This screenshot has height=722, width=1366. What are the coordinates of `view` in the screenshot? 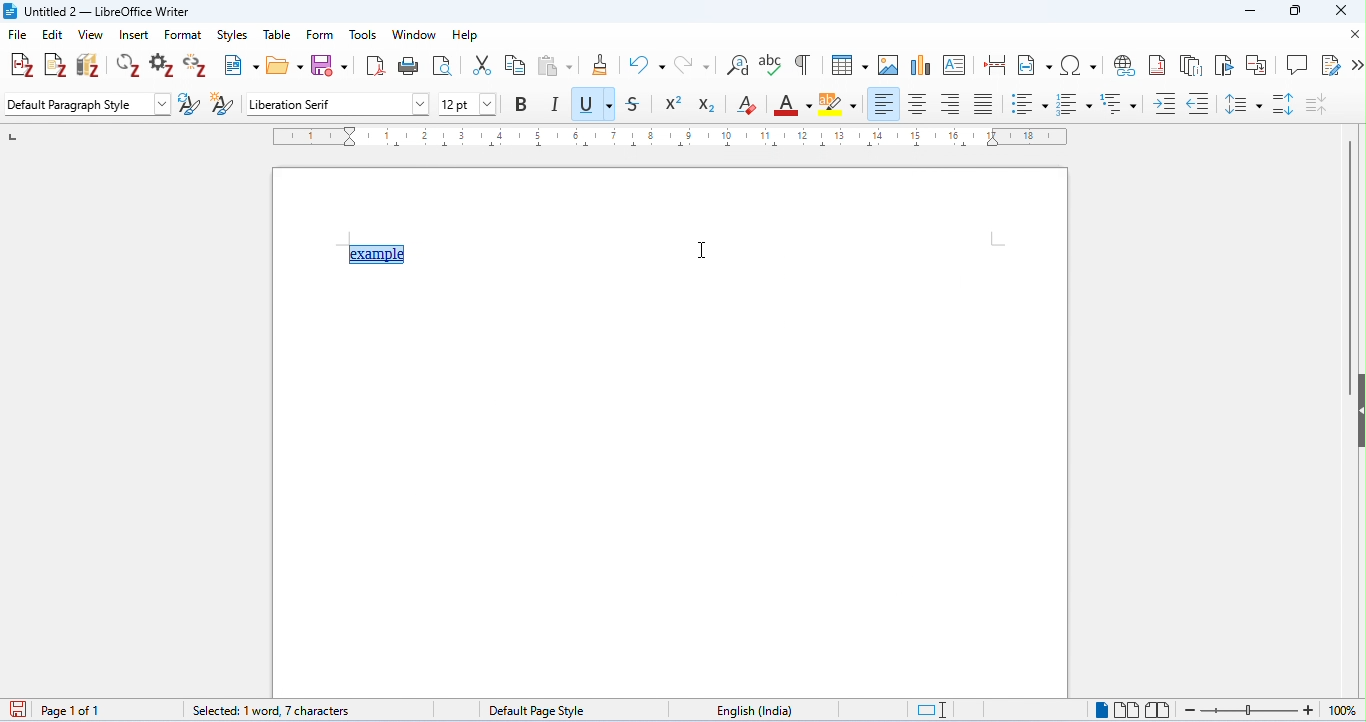 It's located at (92, 36).